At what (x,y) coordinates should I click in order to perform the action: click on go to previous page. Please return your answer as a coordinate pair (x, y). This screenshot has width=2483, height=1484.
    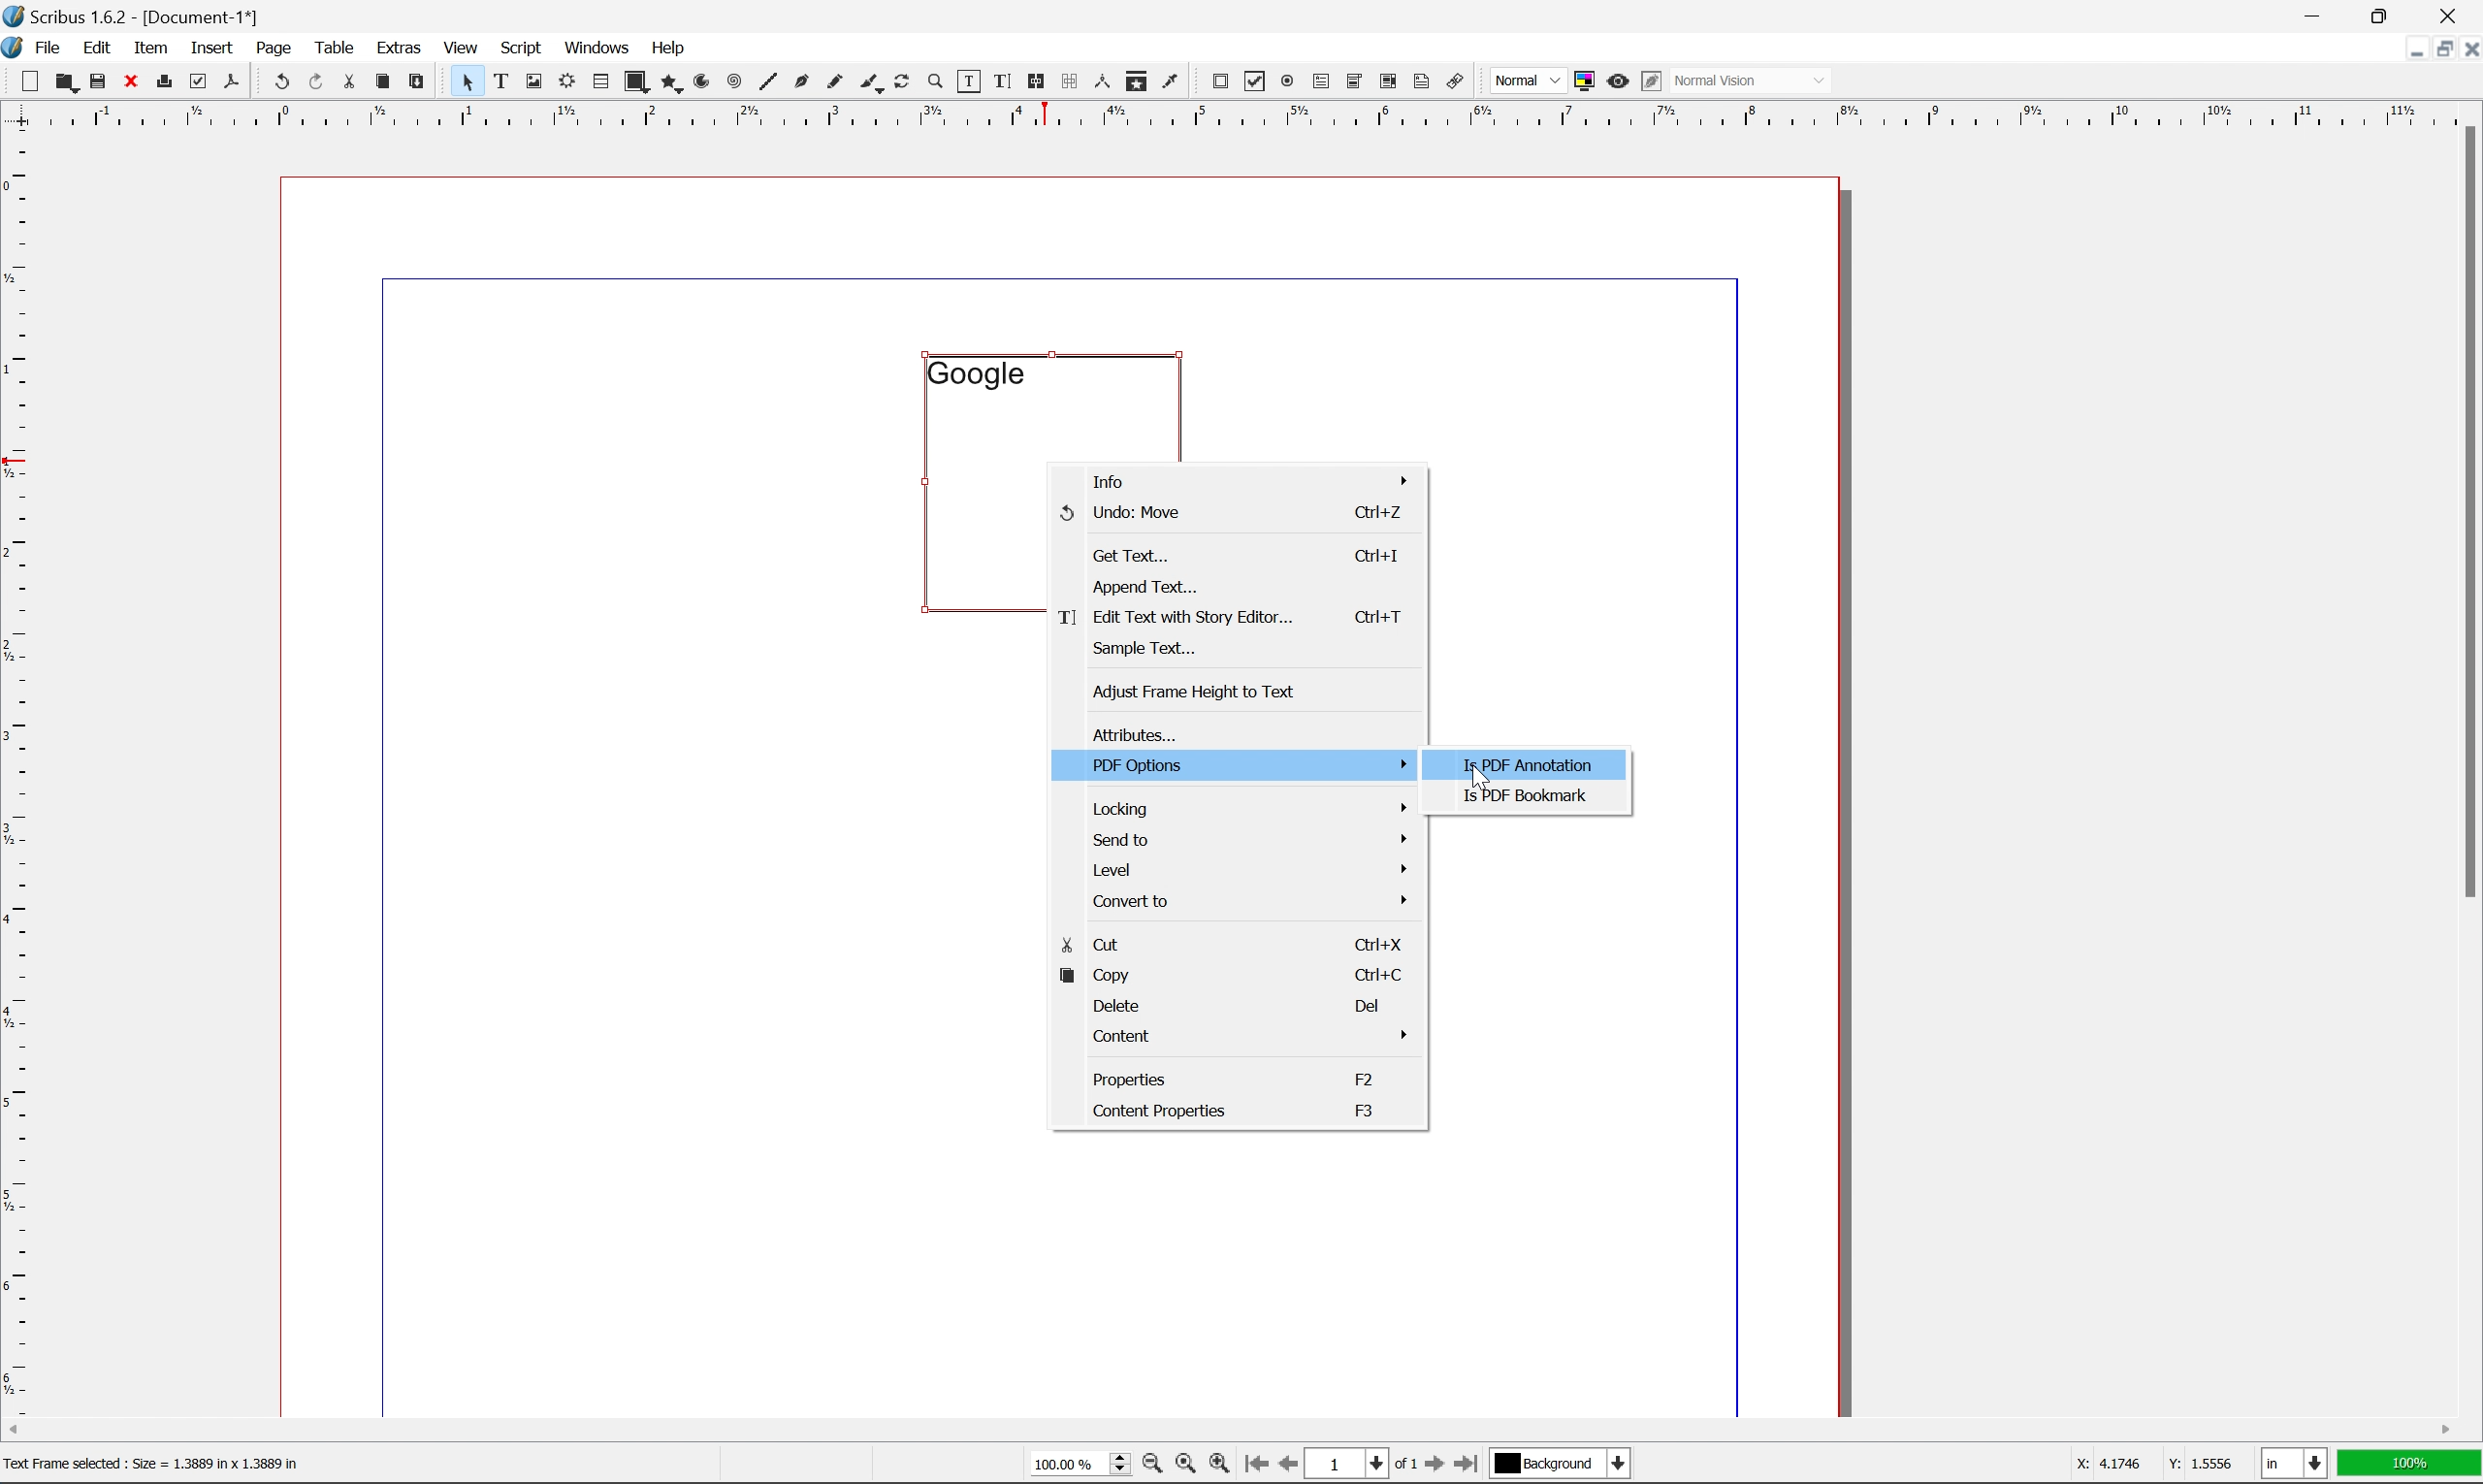
    Looking at the image, I should click on (1290, 1466).